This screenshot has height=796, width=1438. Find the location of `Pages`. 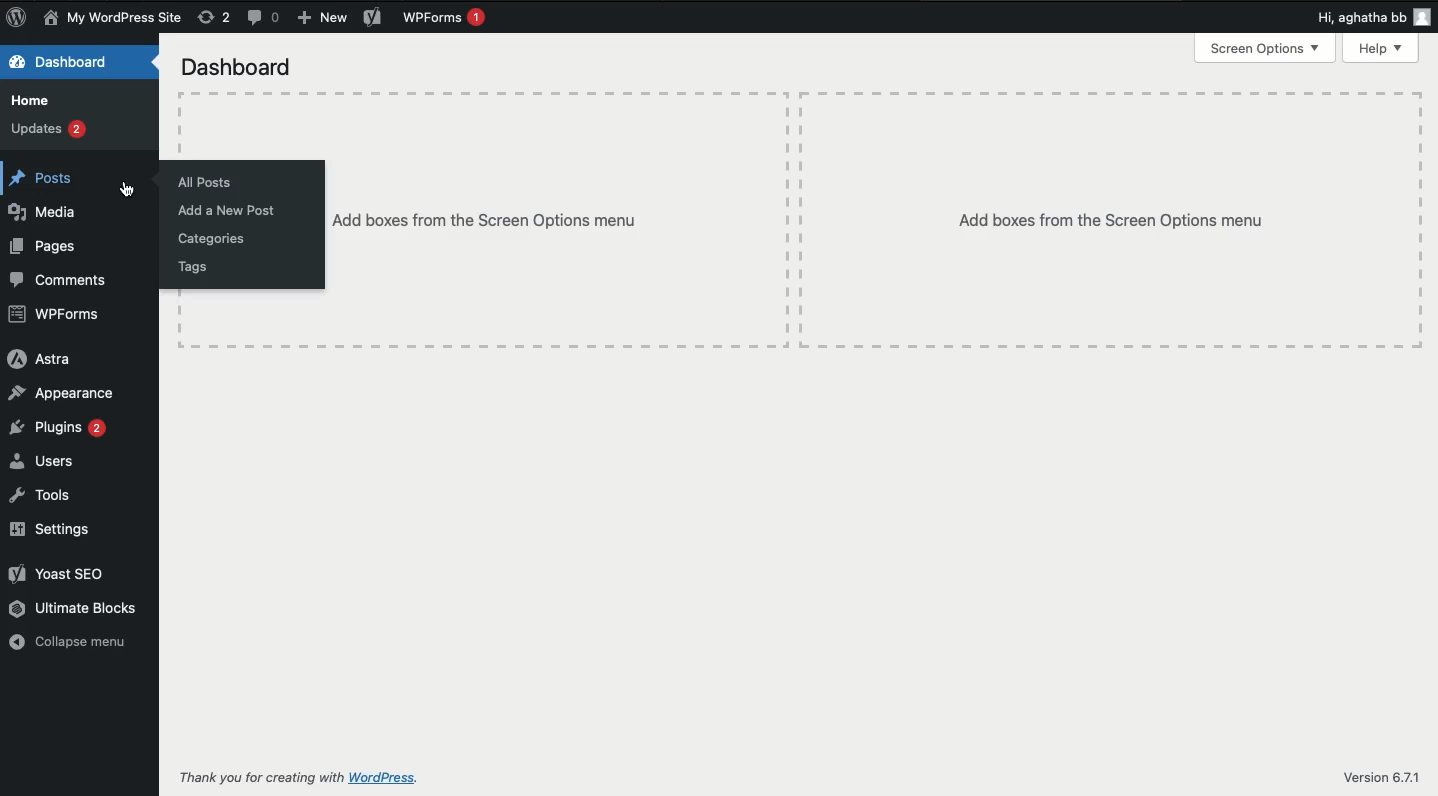

Pages is located at coordinates (45, 246).